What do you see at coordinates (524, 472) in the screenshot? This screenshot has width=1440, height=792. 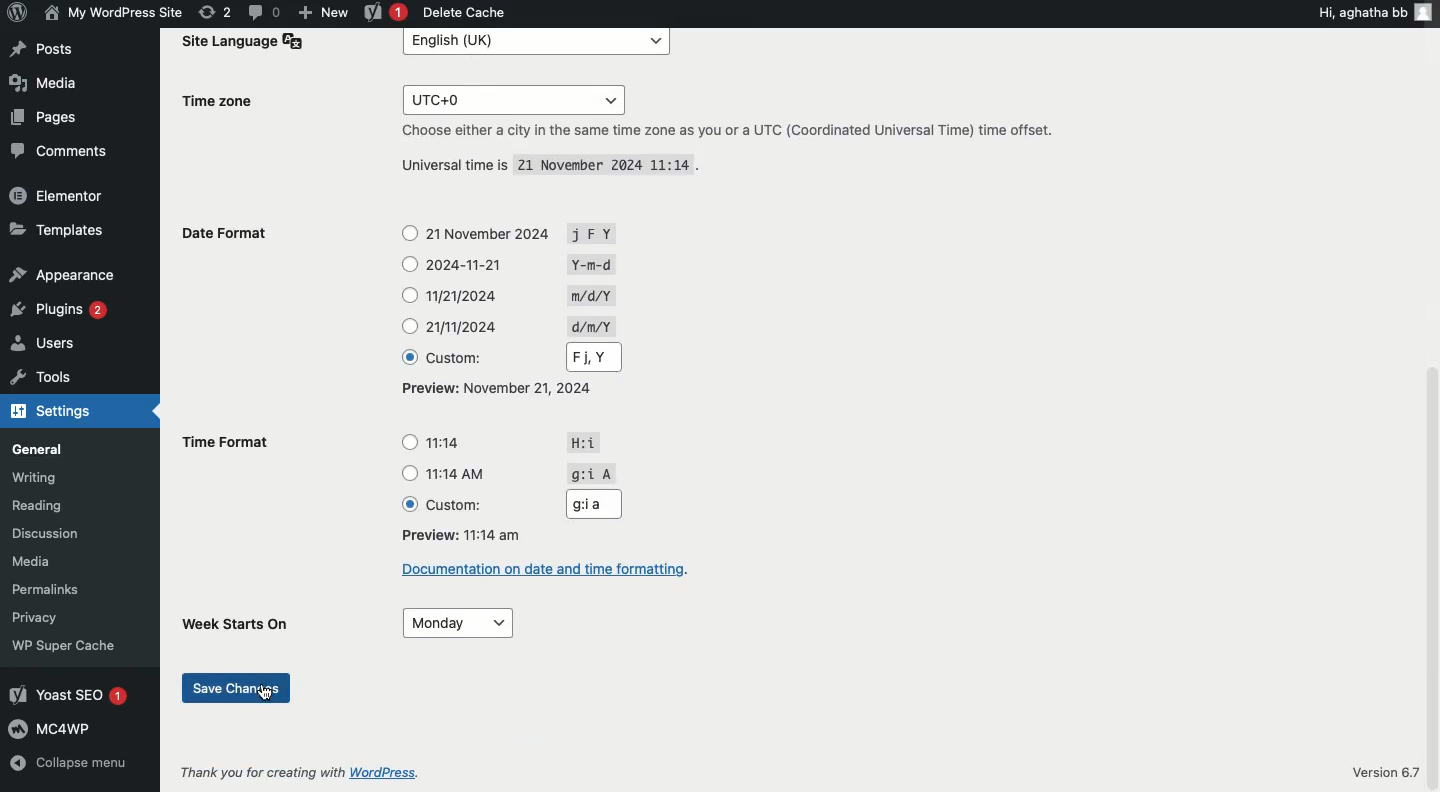 I see `11:14 AM g:i A` at bounding box center [524, 472].